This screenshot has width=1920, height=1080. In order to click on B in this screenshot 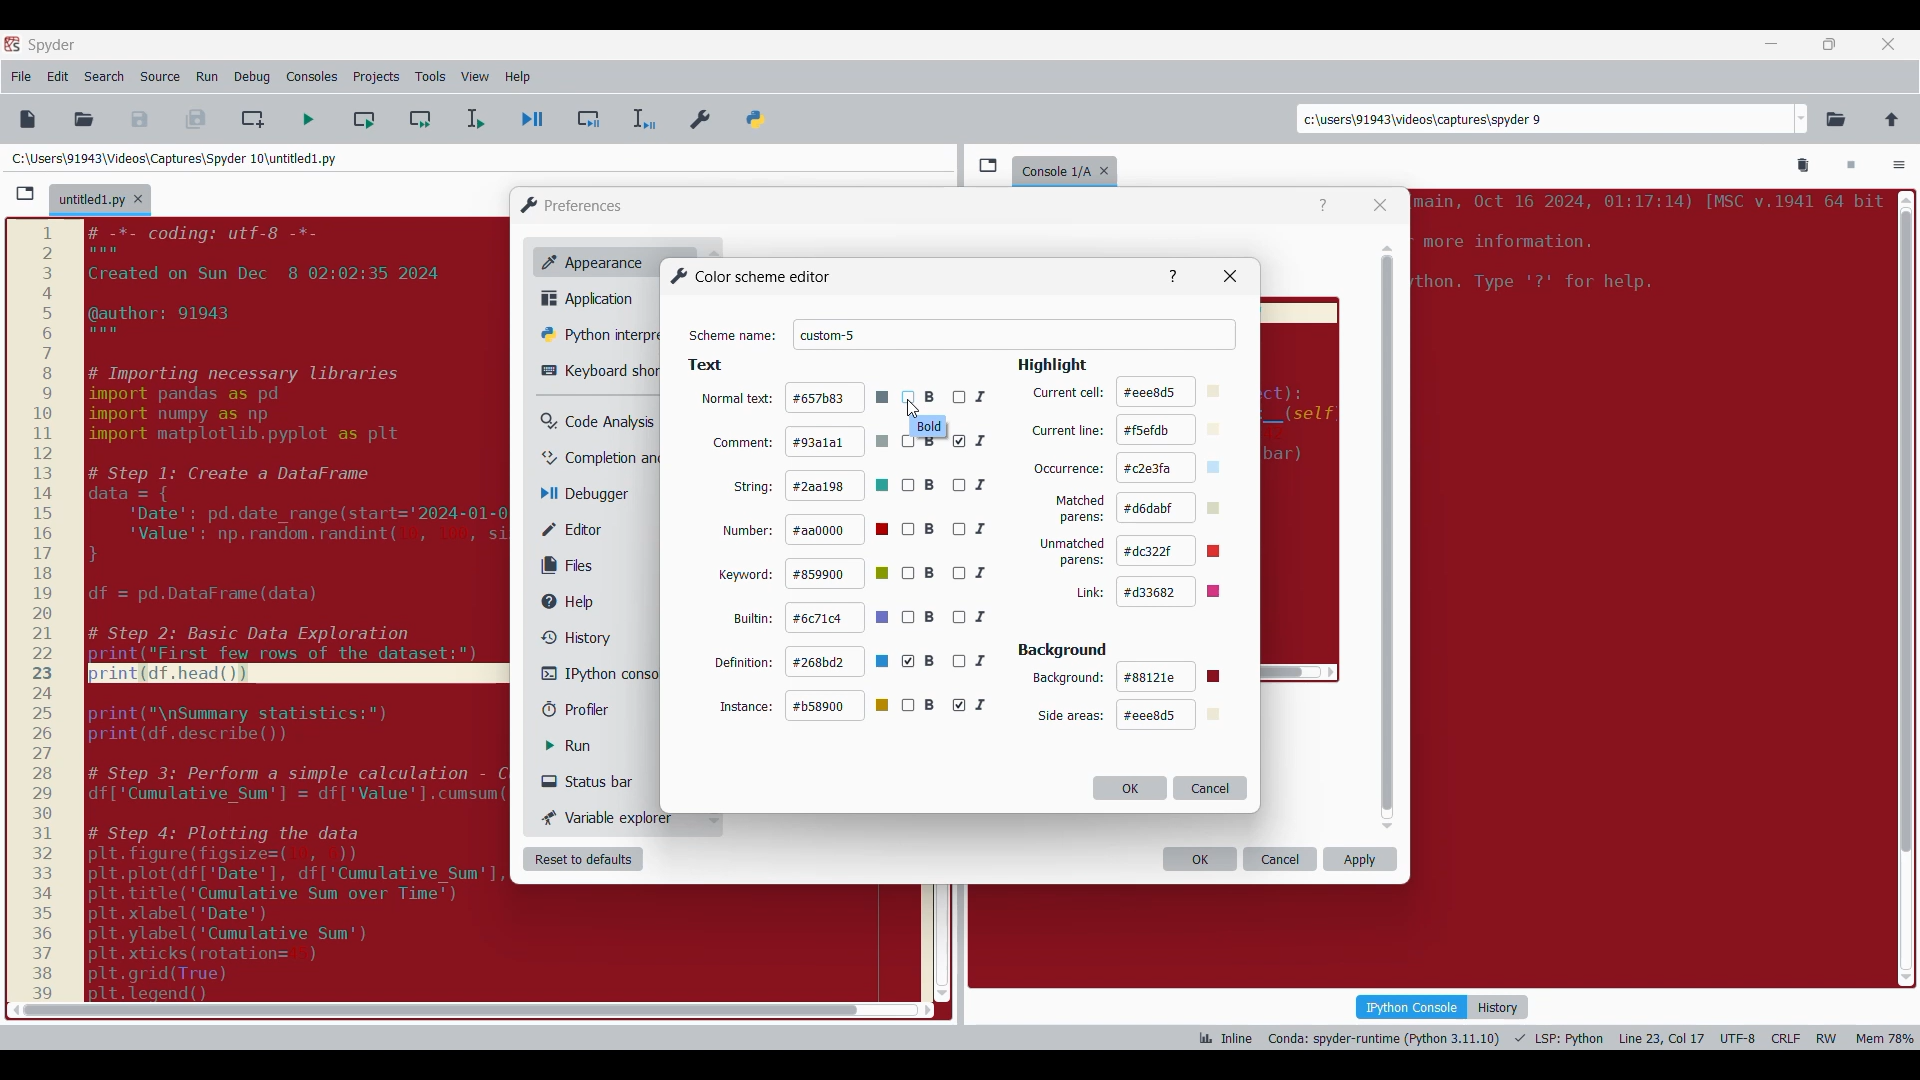, I will do `click(919, 705)`.